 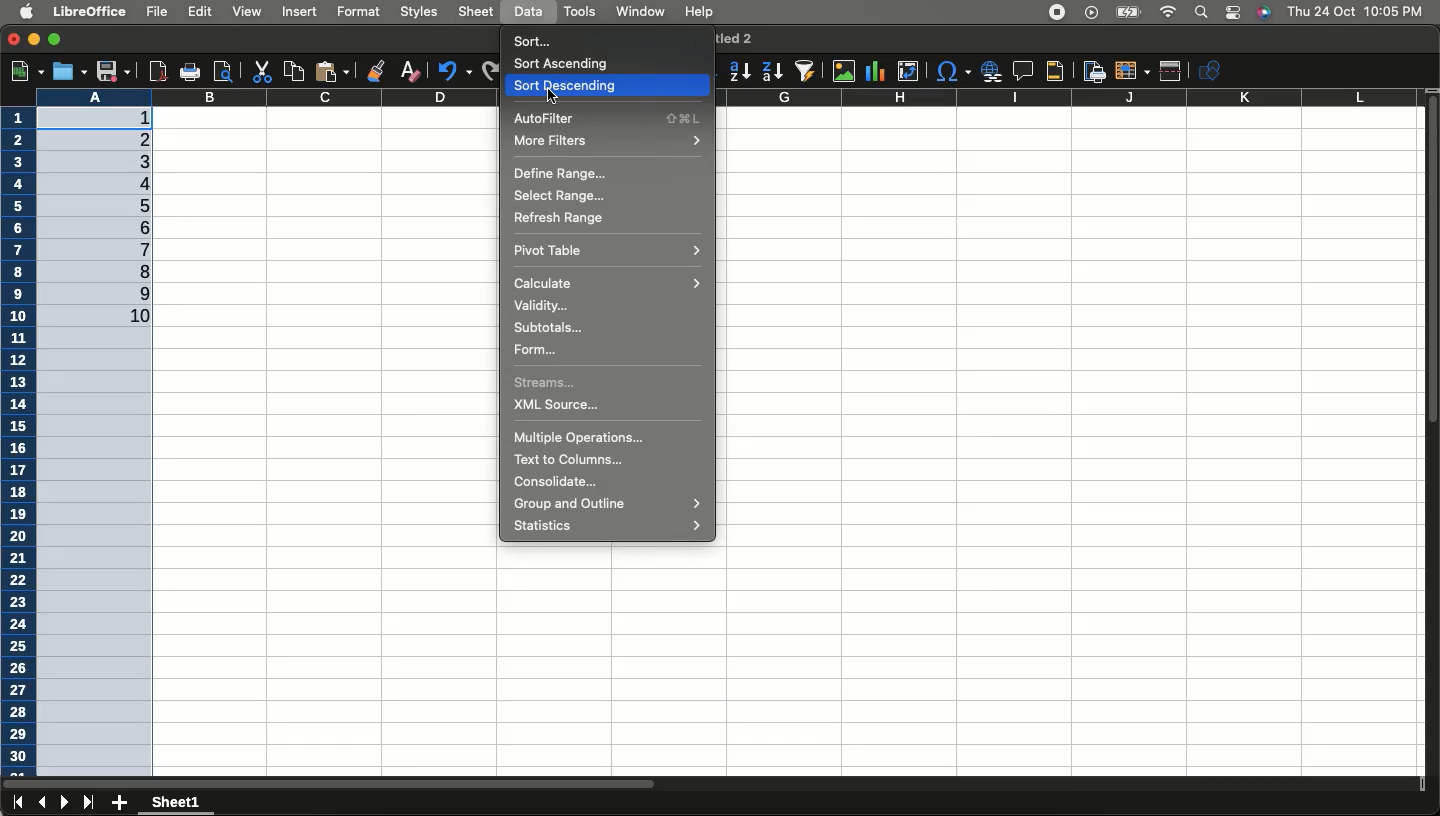 I want to click on Insert chart, so click(x=878, y=70).